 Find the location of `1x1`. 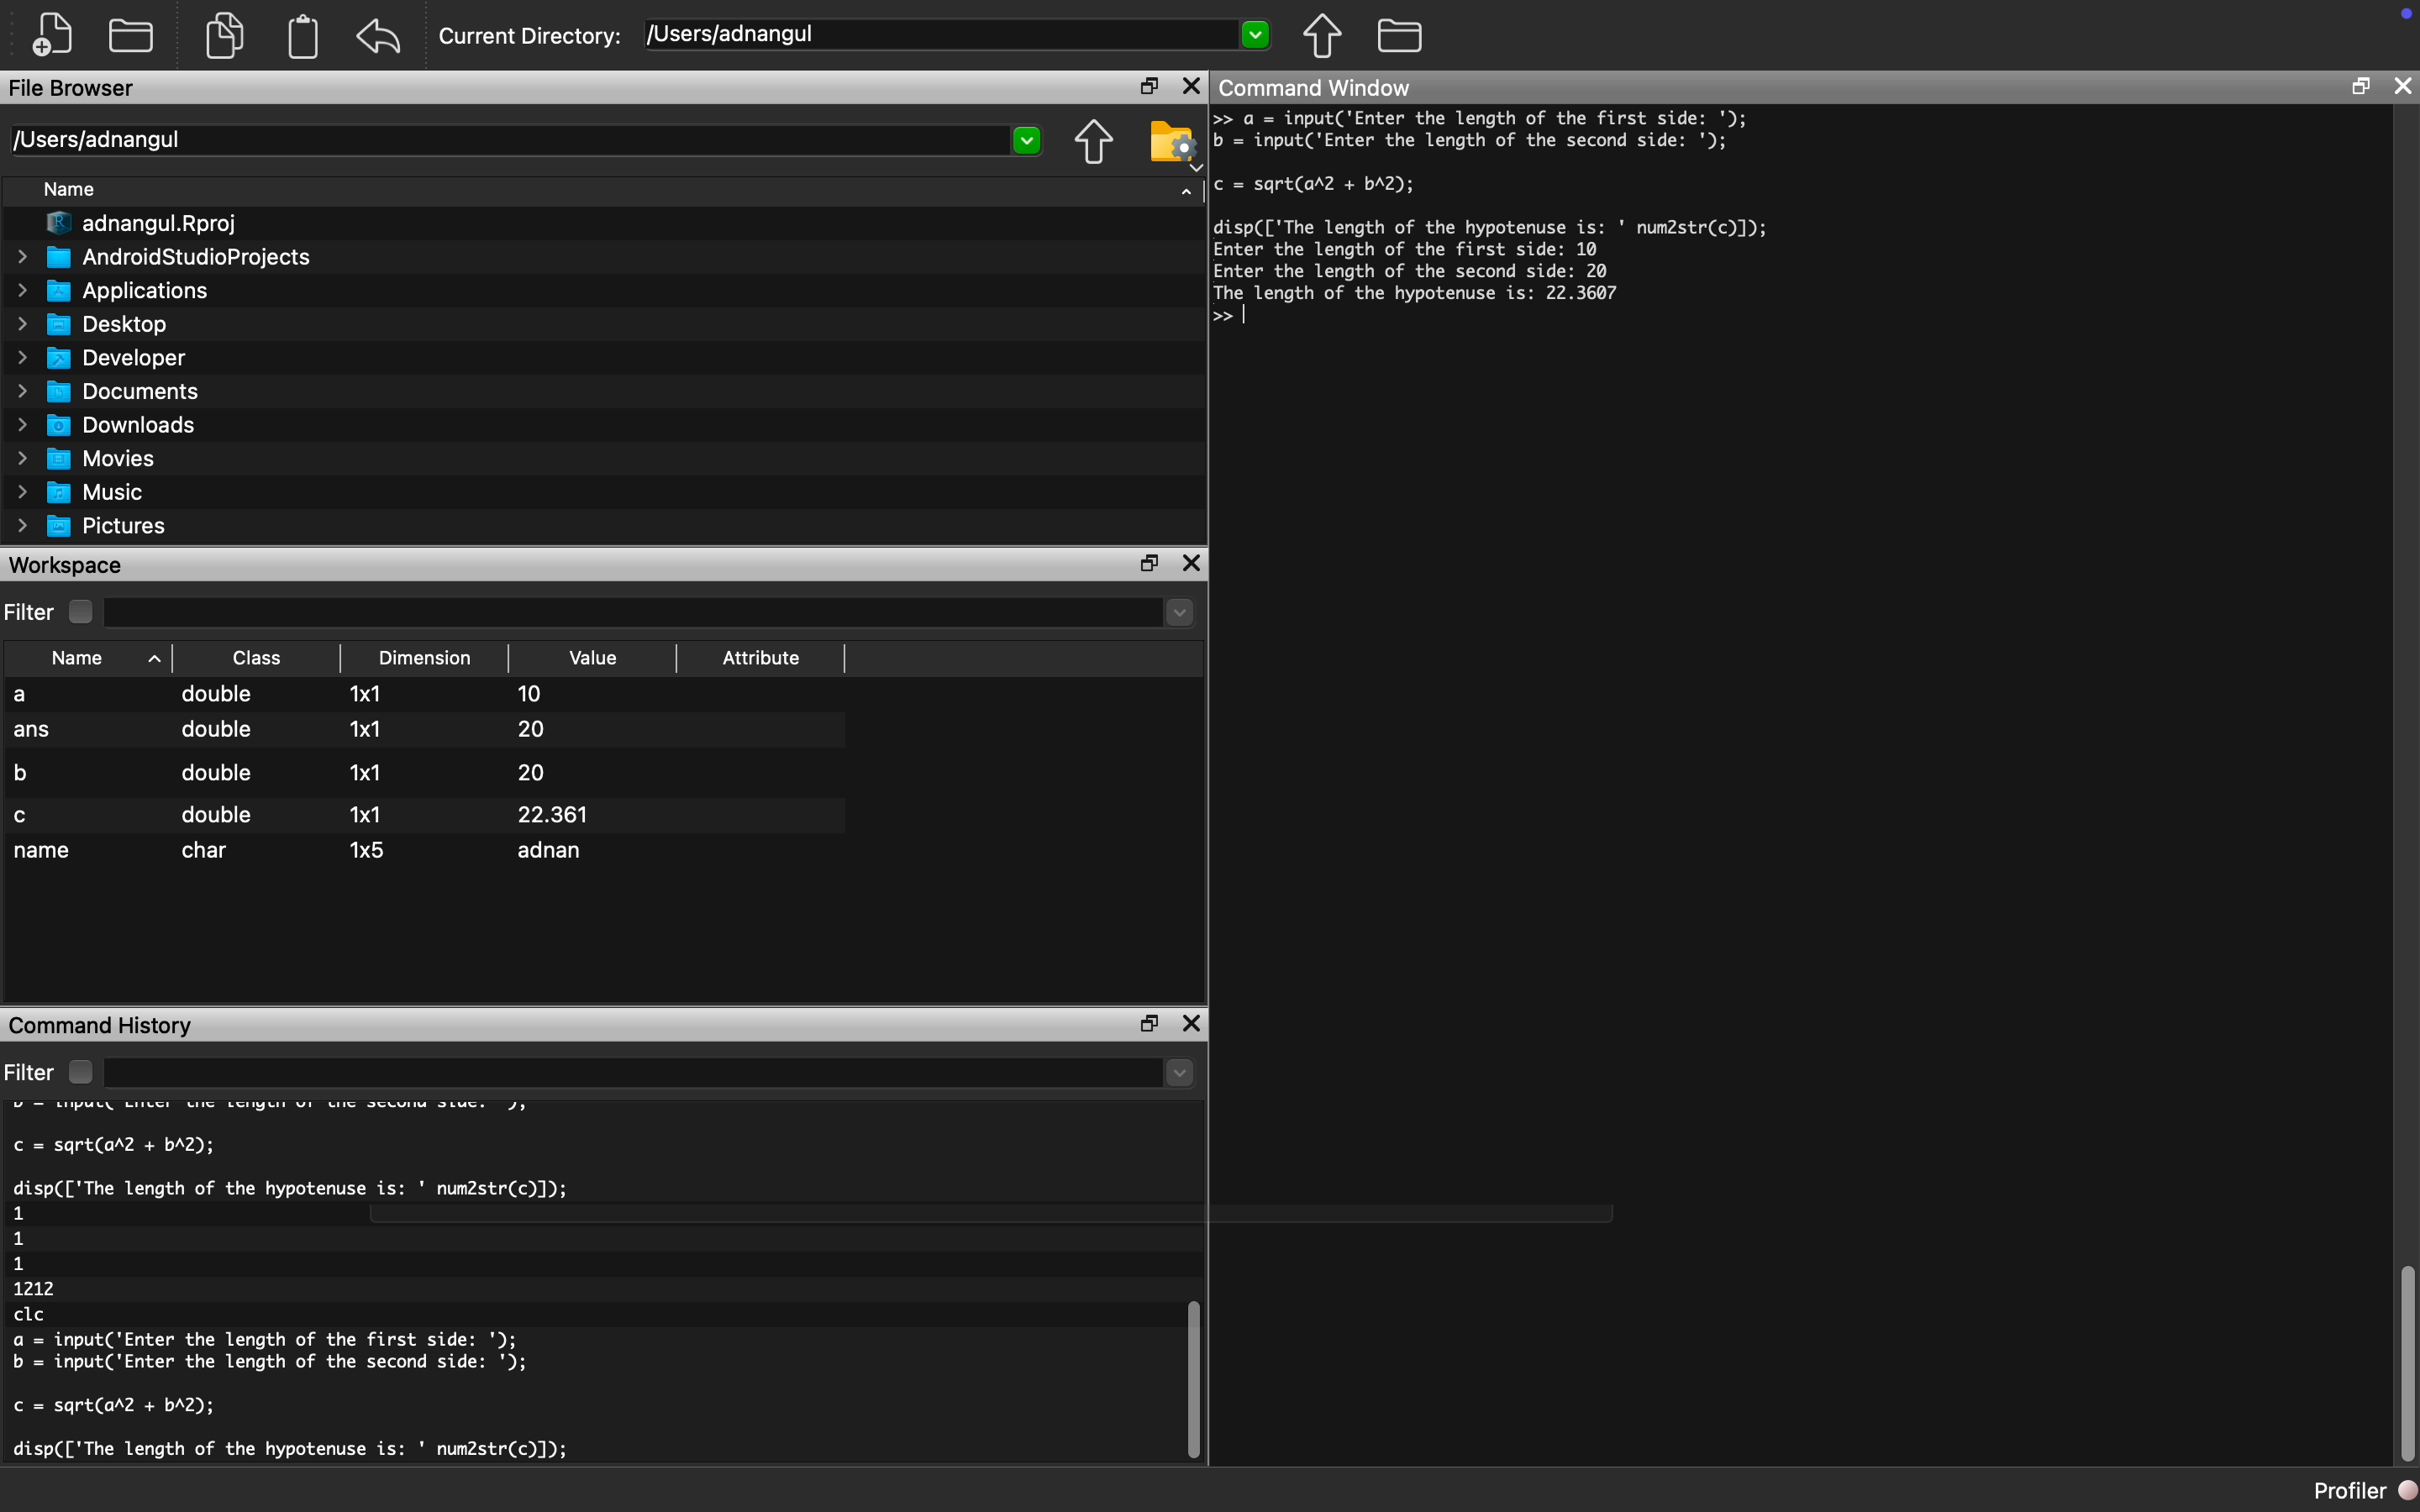

1x1 is located at coordinates (365, 815).